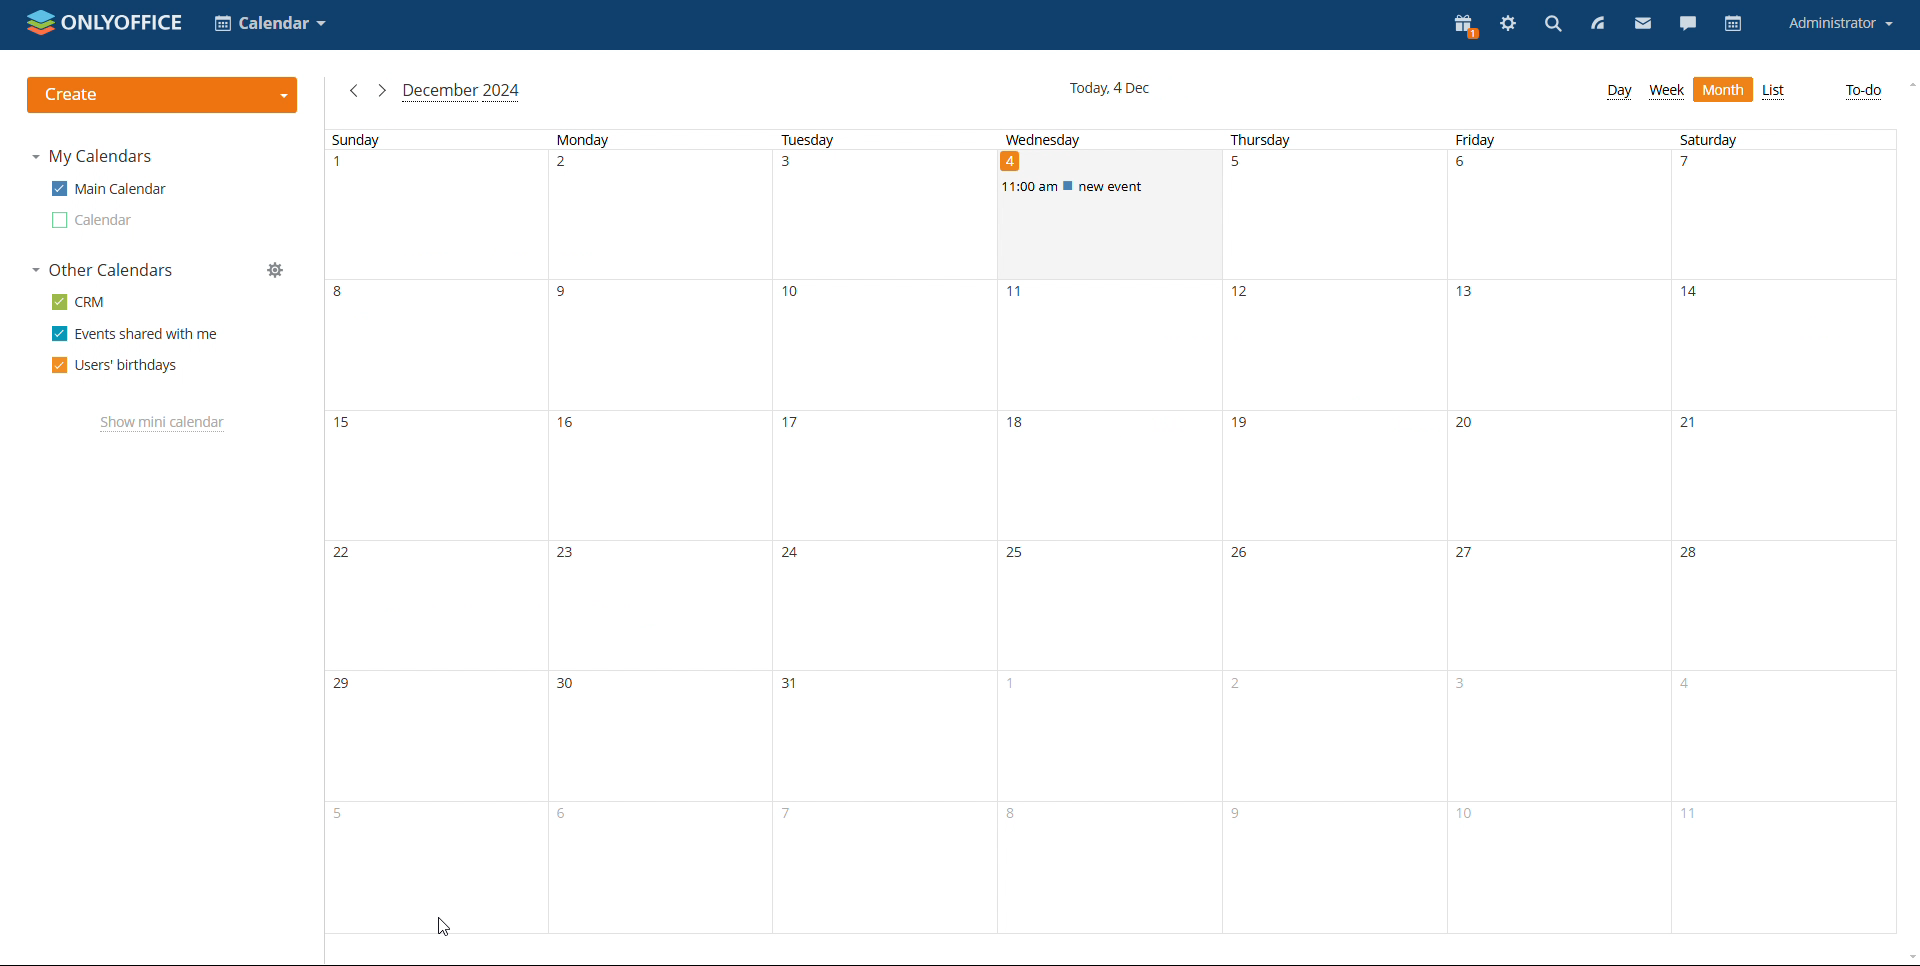 This screenshot has height=966, width=1920. What do you see at coordinates (1839, 23) in the screenshot?
I see `account` at bounding box center [1839, 23].